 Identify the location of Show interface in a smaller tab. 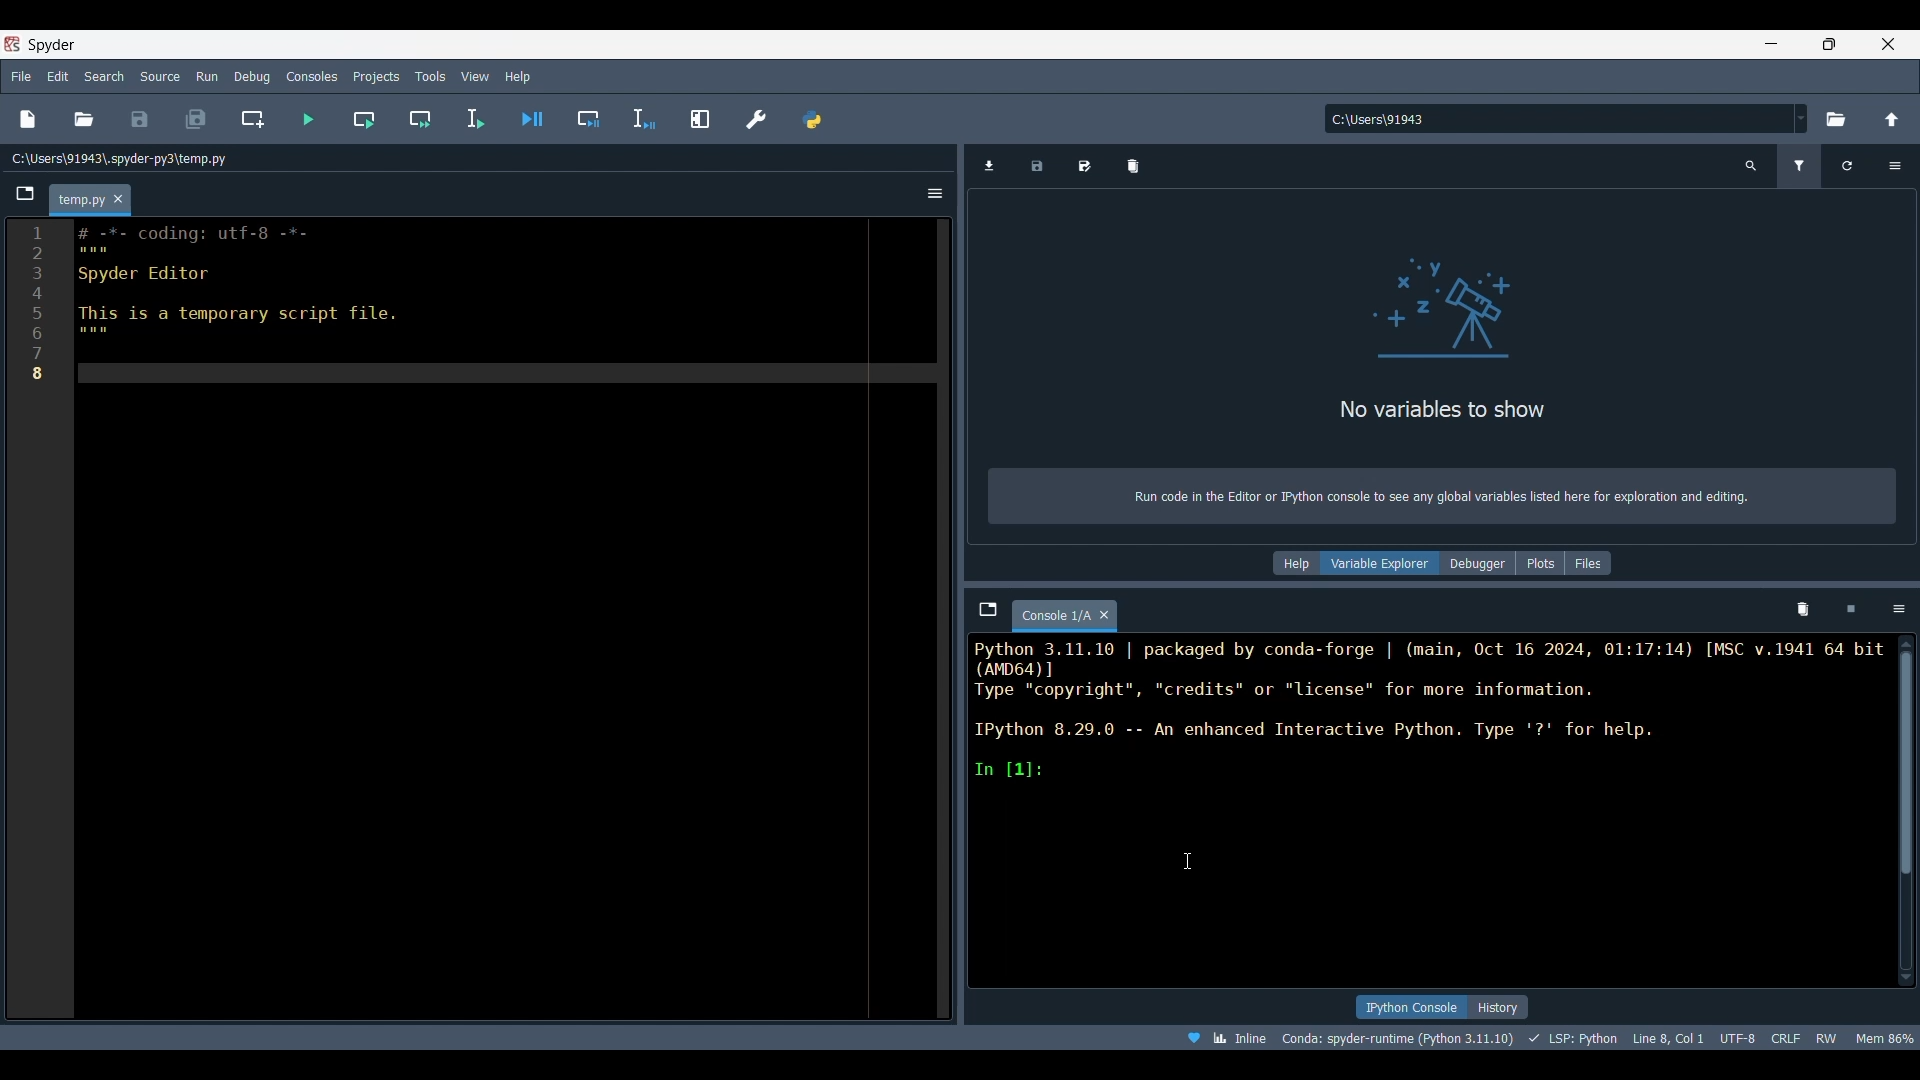
(1829, 44).